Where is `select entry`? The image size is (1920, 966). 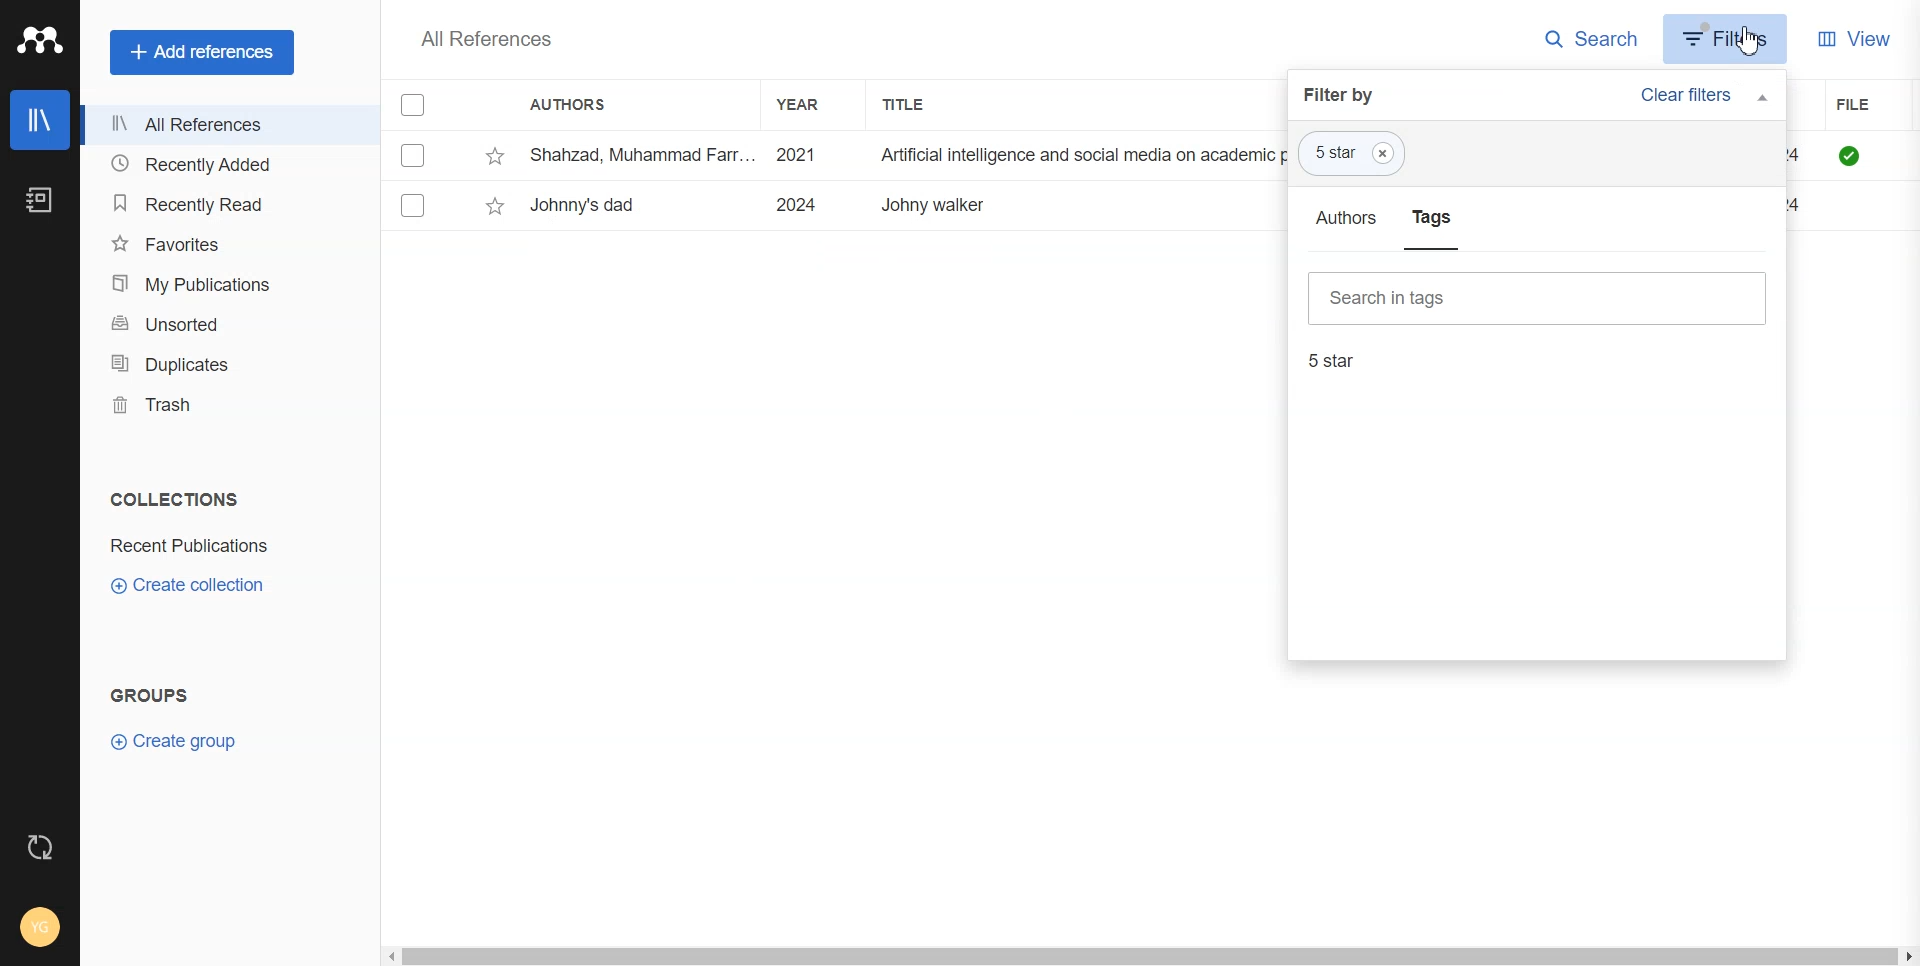
select entry is located at coordinates (413, 157).